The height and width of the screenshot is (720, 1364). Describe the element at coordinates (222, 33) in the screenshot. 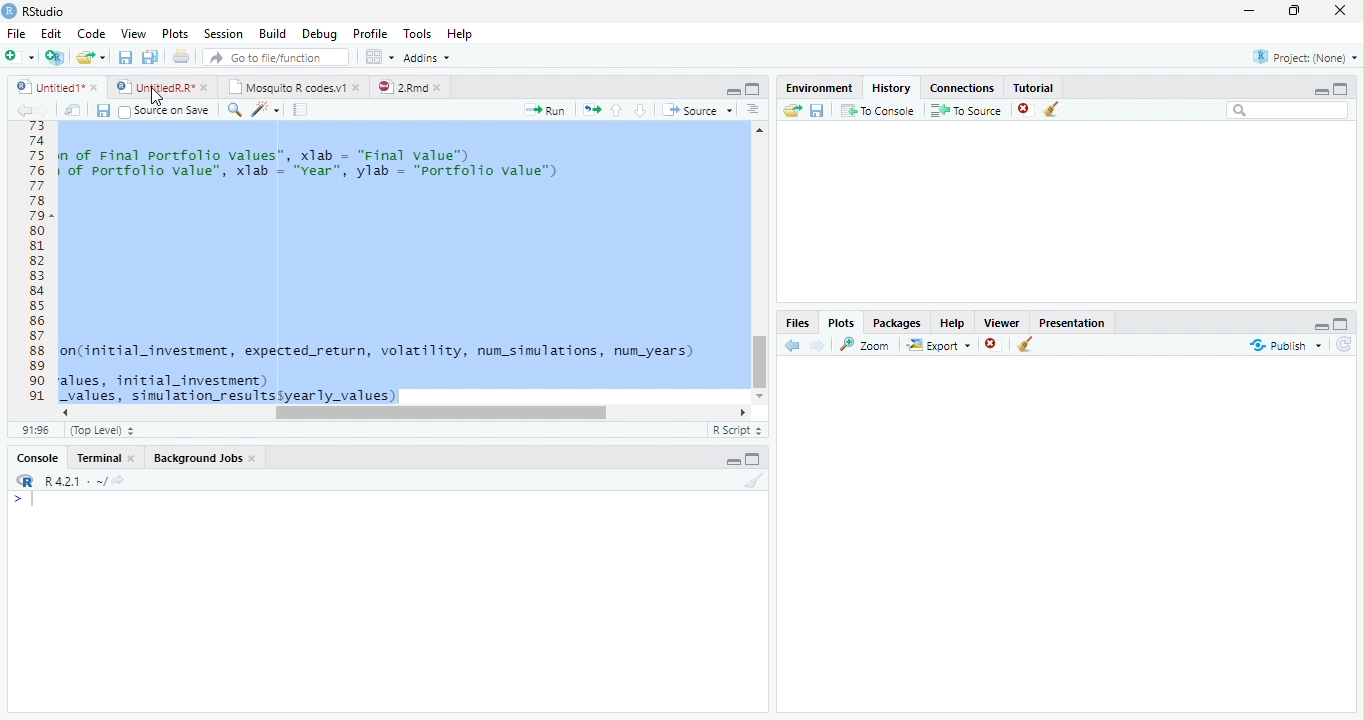

I see `Session` at that location.